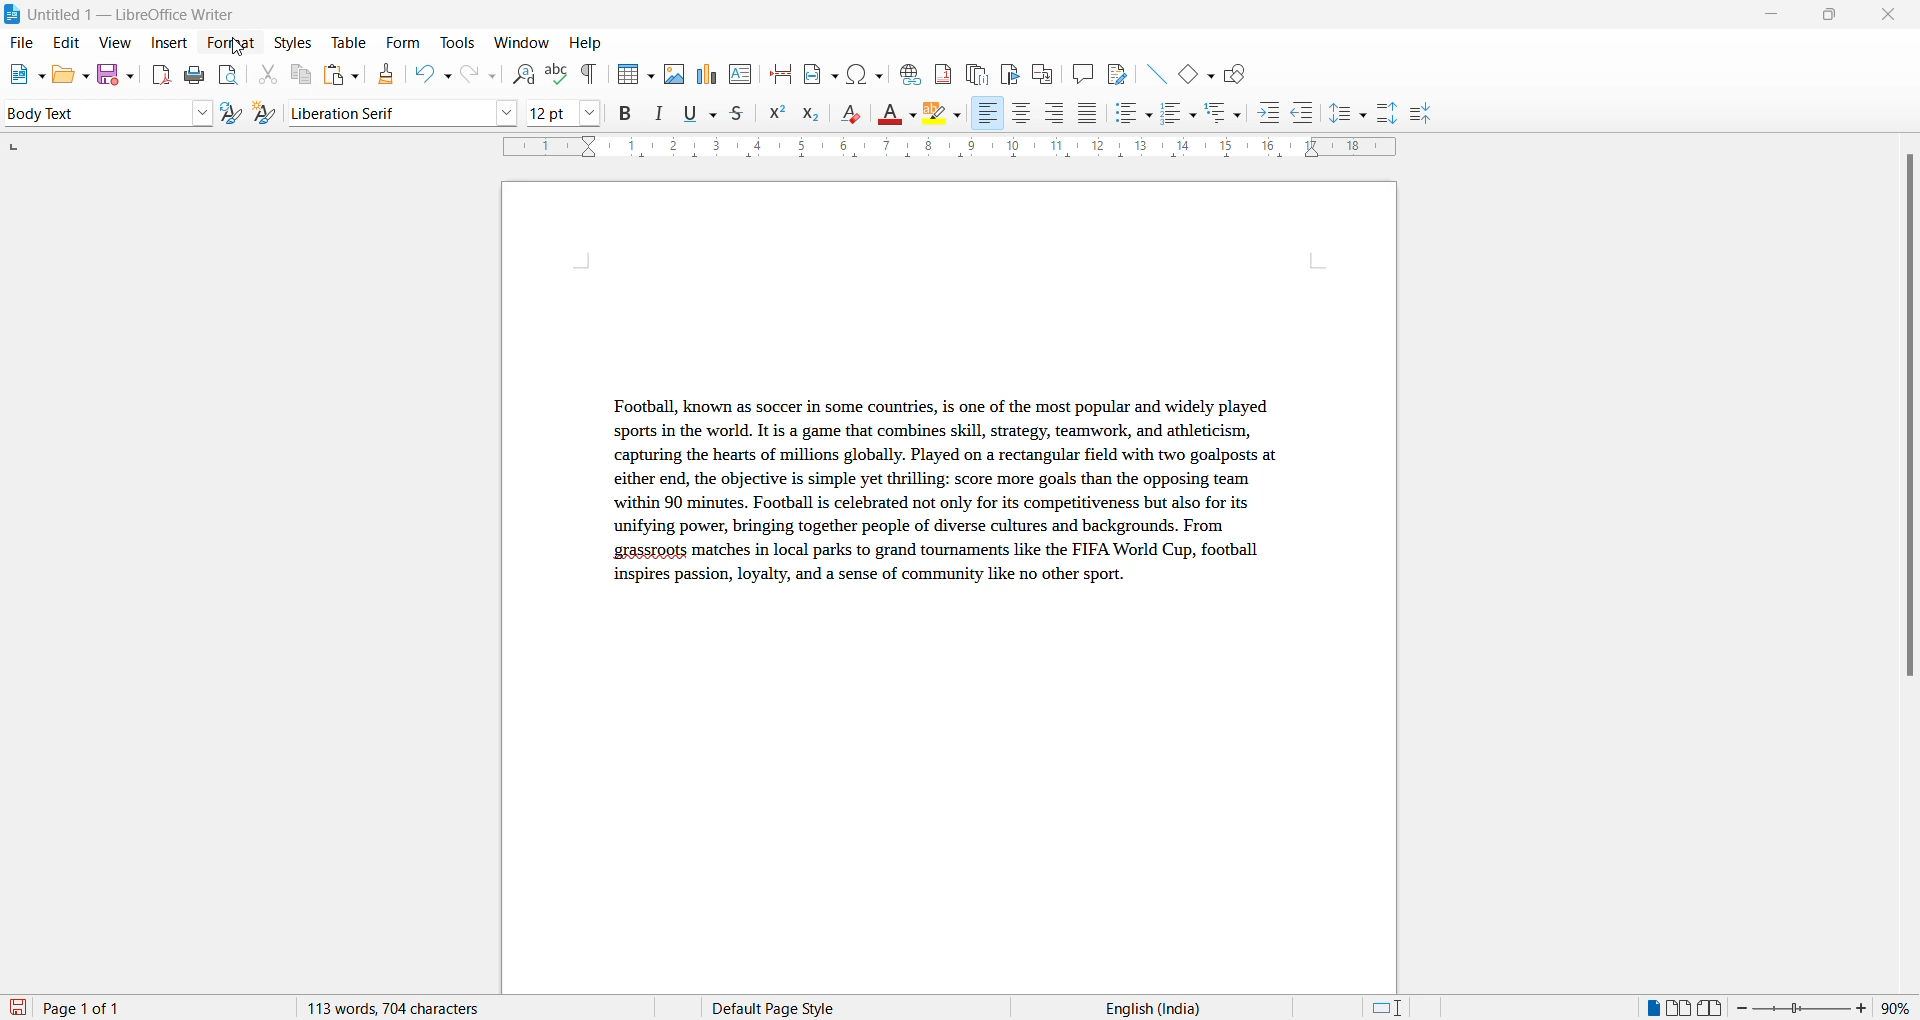 The width and height of the screenshot is (1920, 1020). I want to click on window, so click(523, 43).